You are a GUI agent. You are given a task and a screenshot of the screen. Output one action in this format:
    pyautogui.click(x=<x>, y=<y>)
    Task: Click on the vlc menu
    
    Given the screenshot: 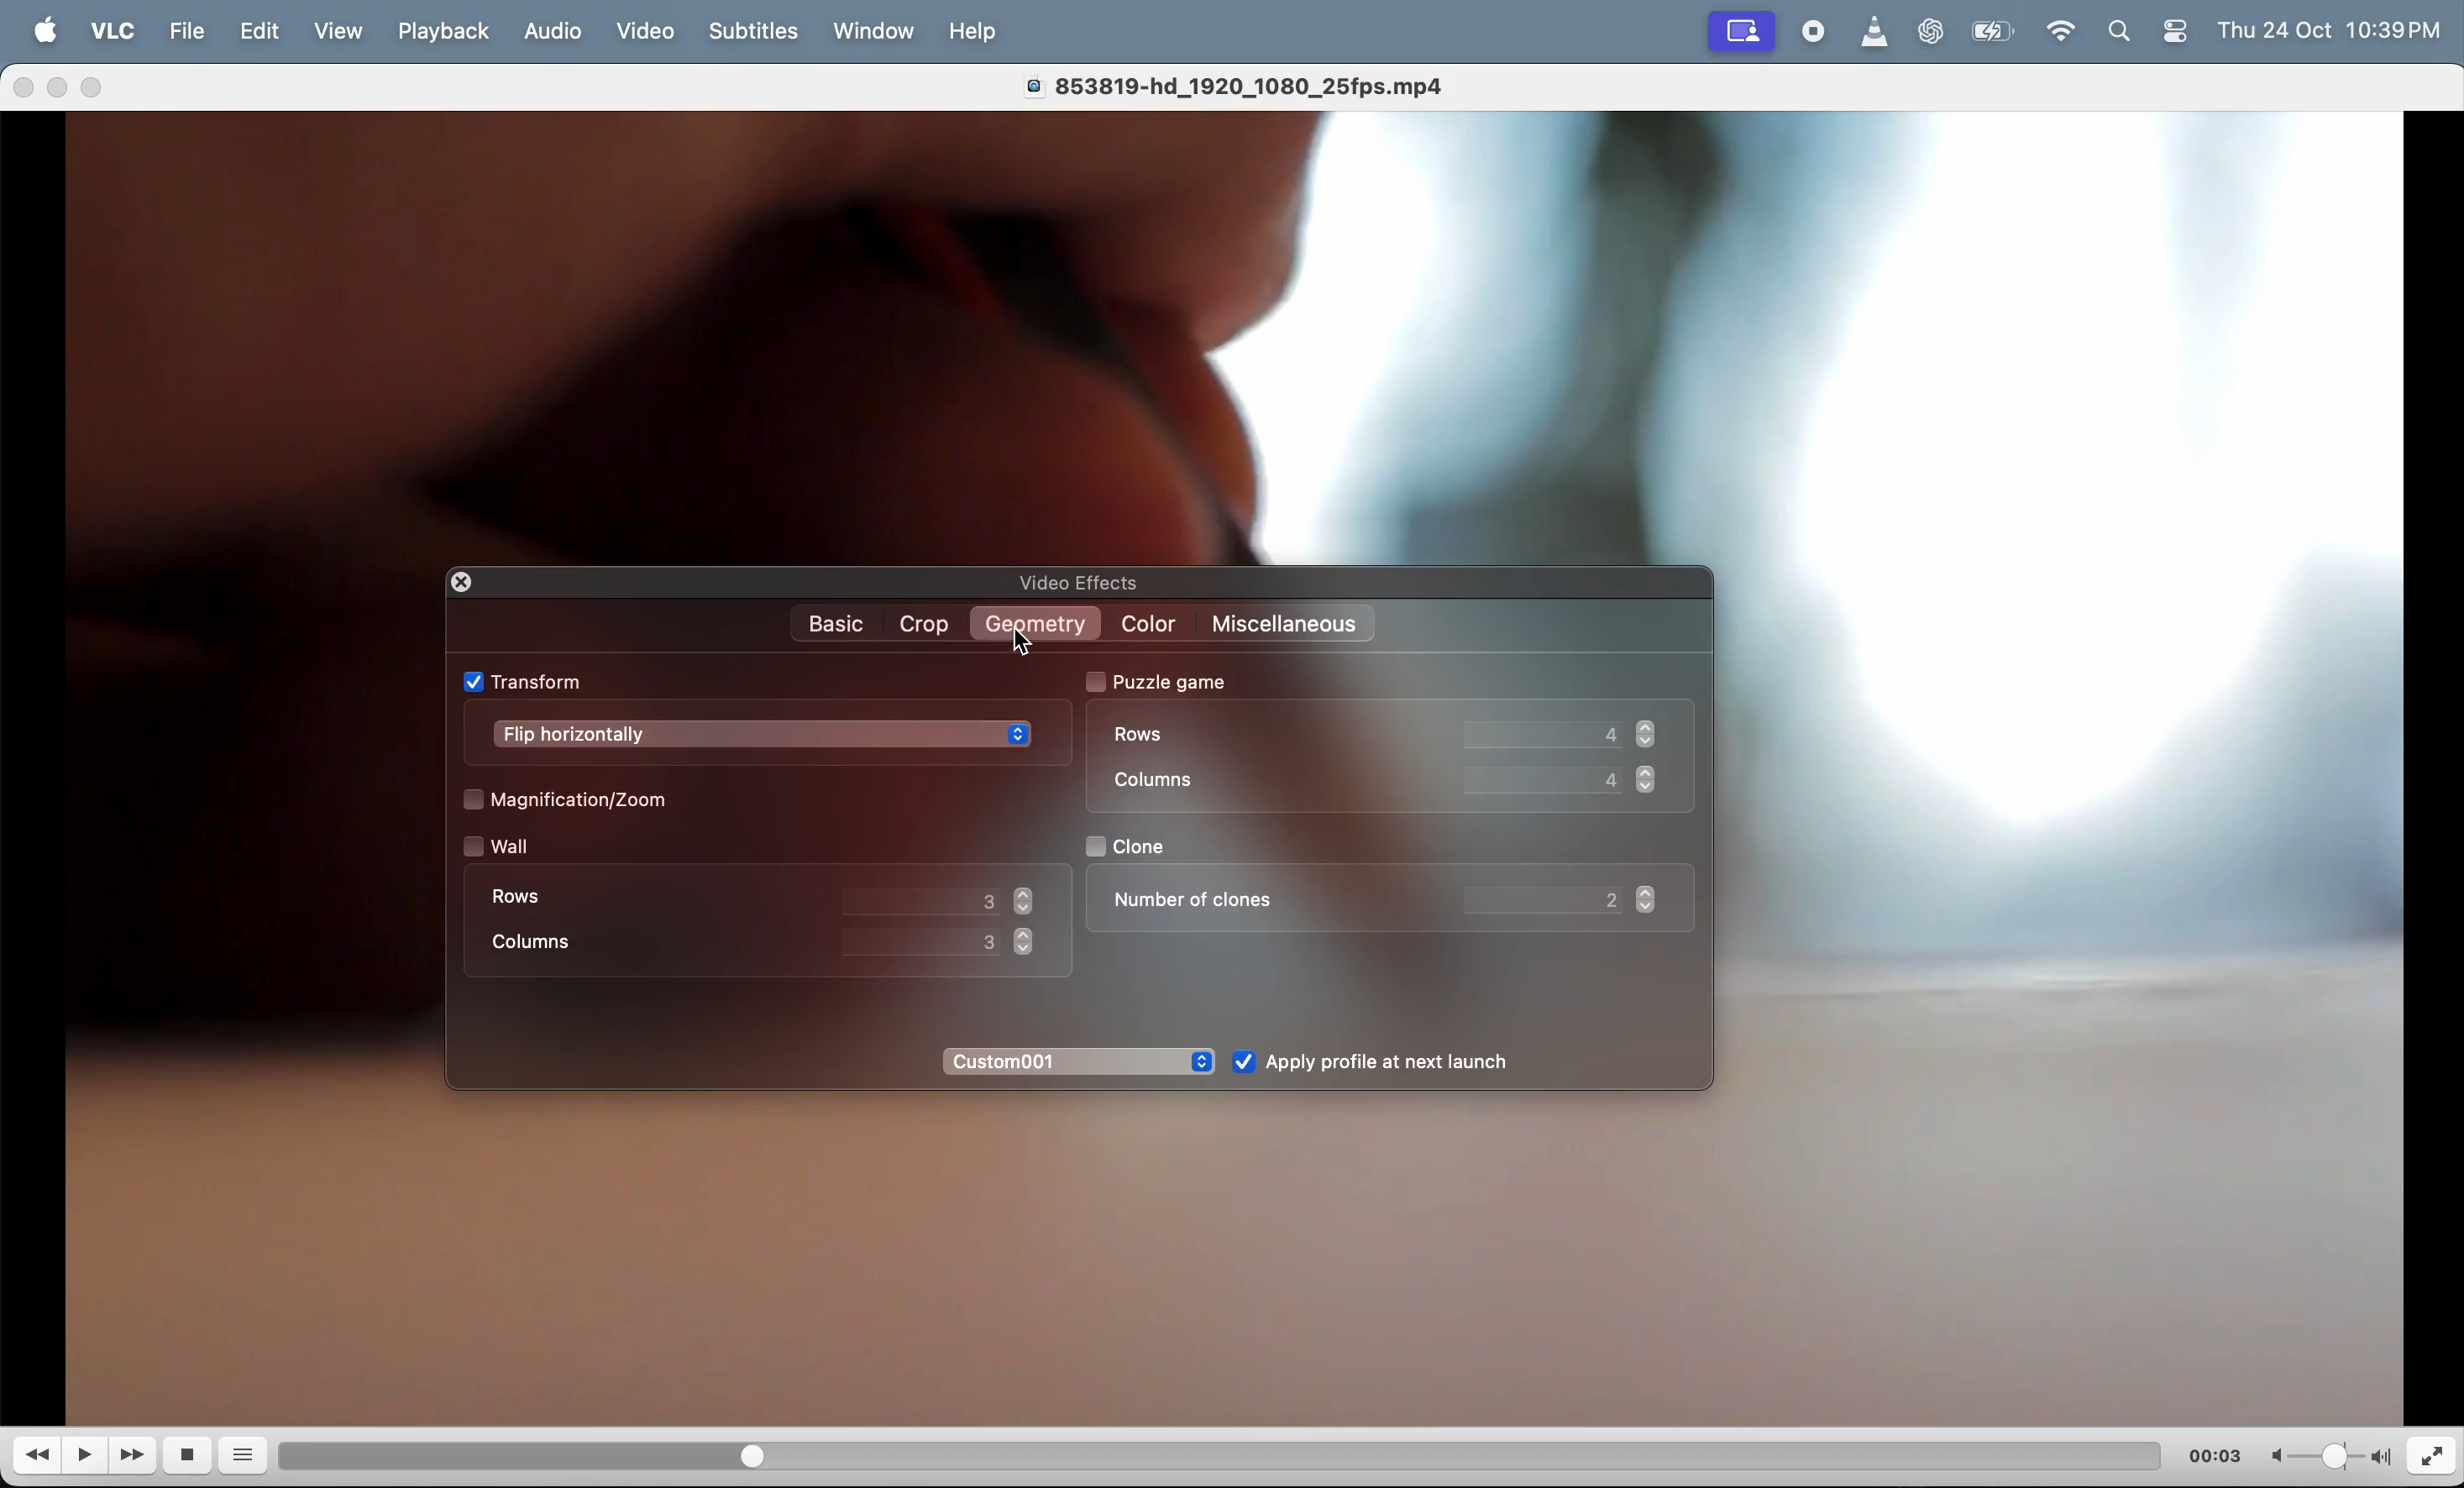 What is the action you would take?
    pyautogui.click(x=111, y=33)
    